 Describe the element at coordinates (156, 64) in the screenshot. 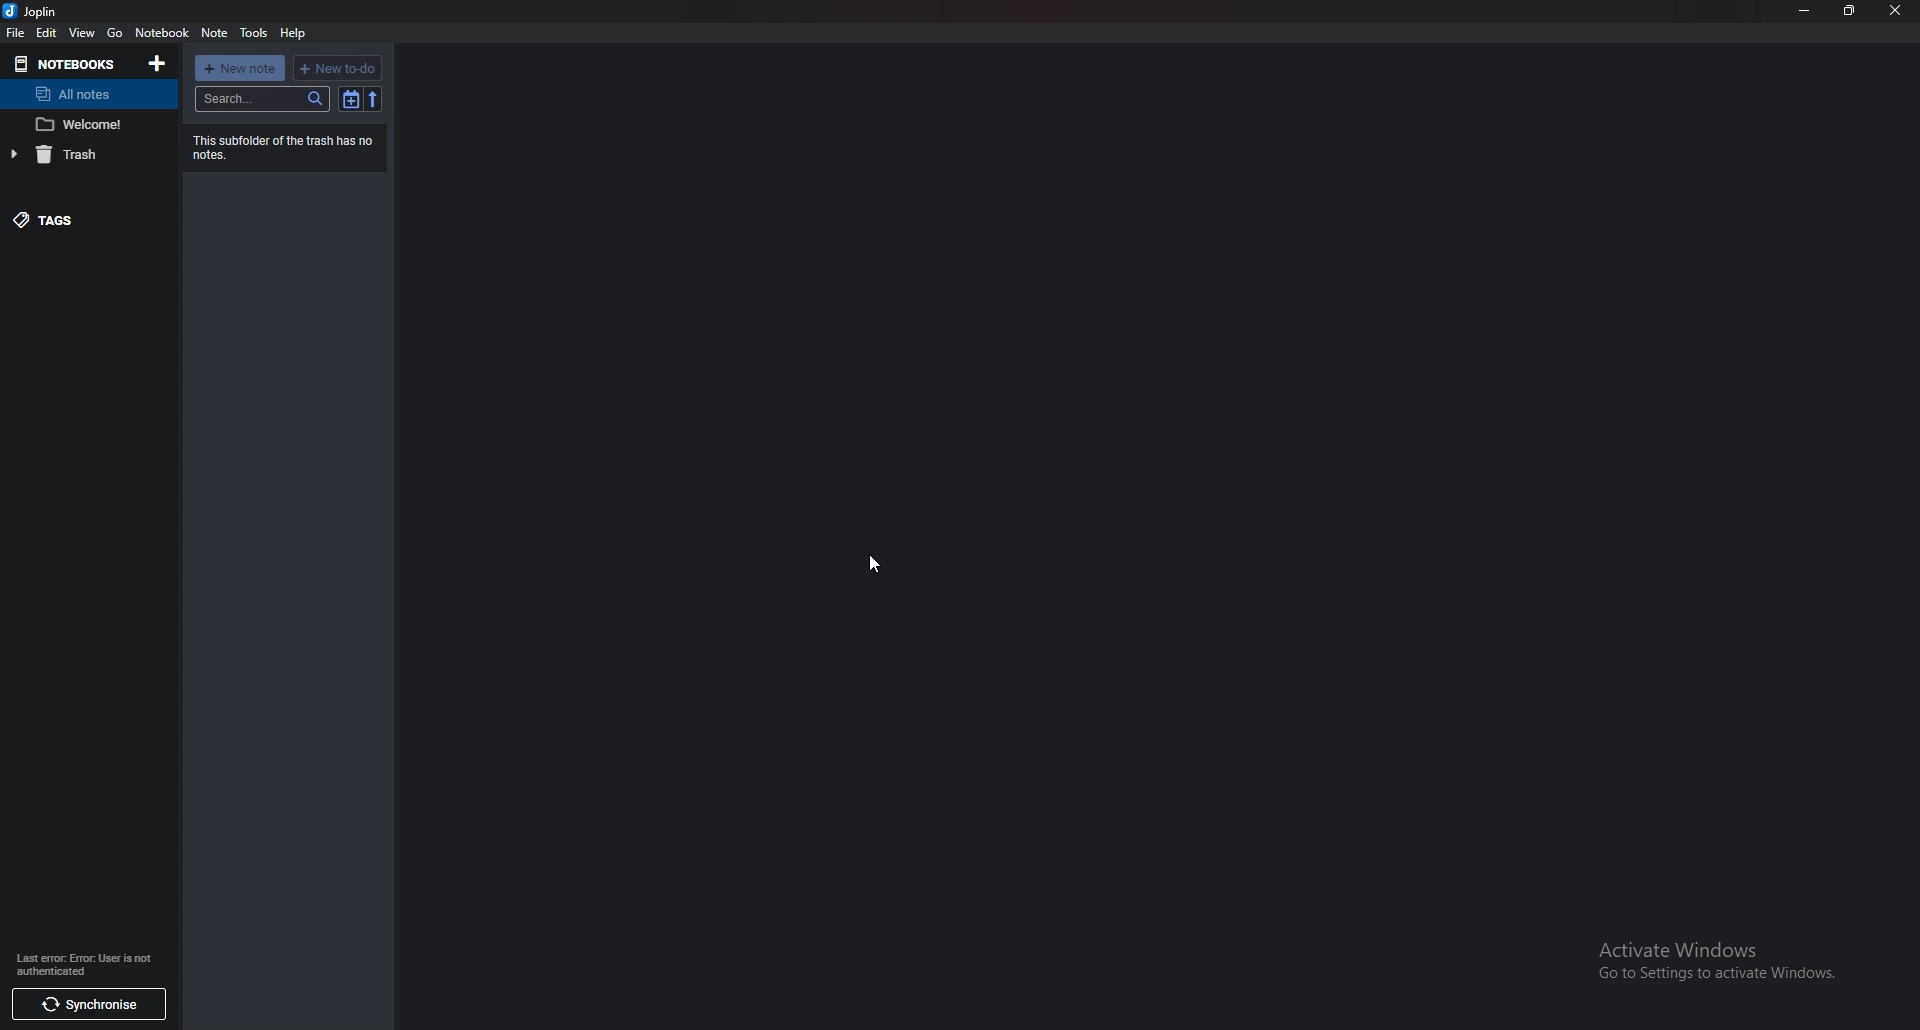

I see `Add notebooks` at that location.